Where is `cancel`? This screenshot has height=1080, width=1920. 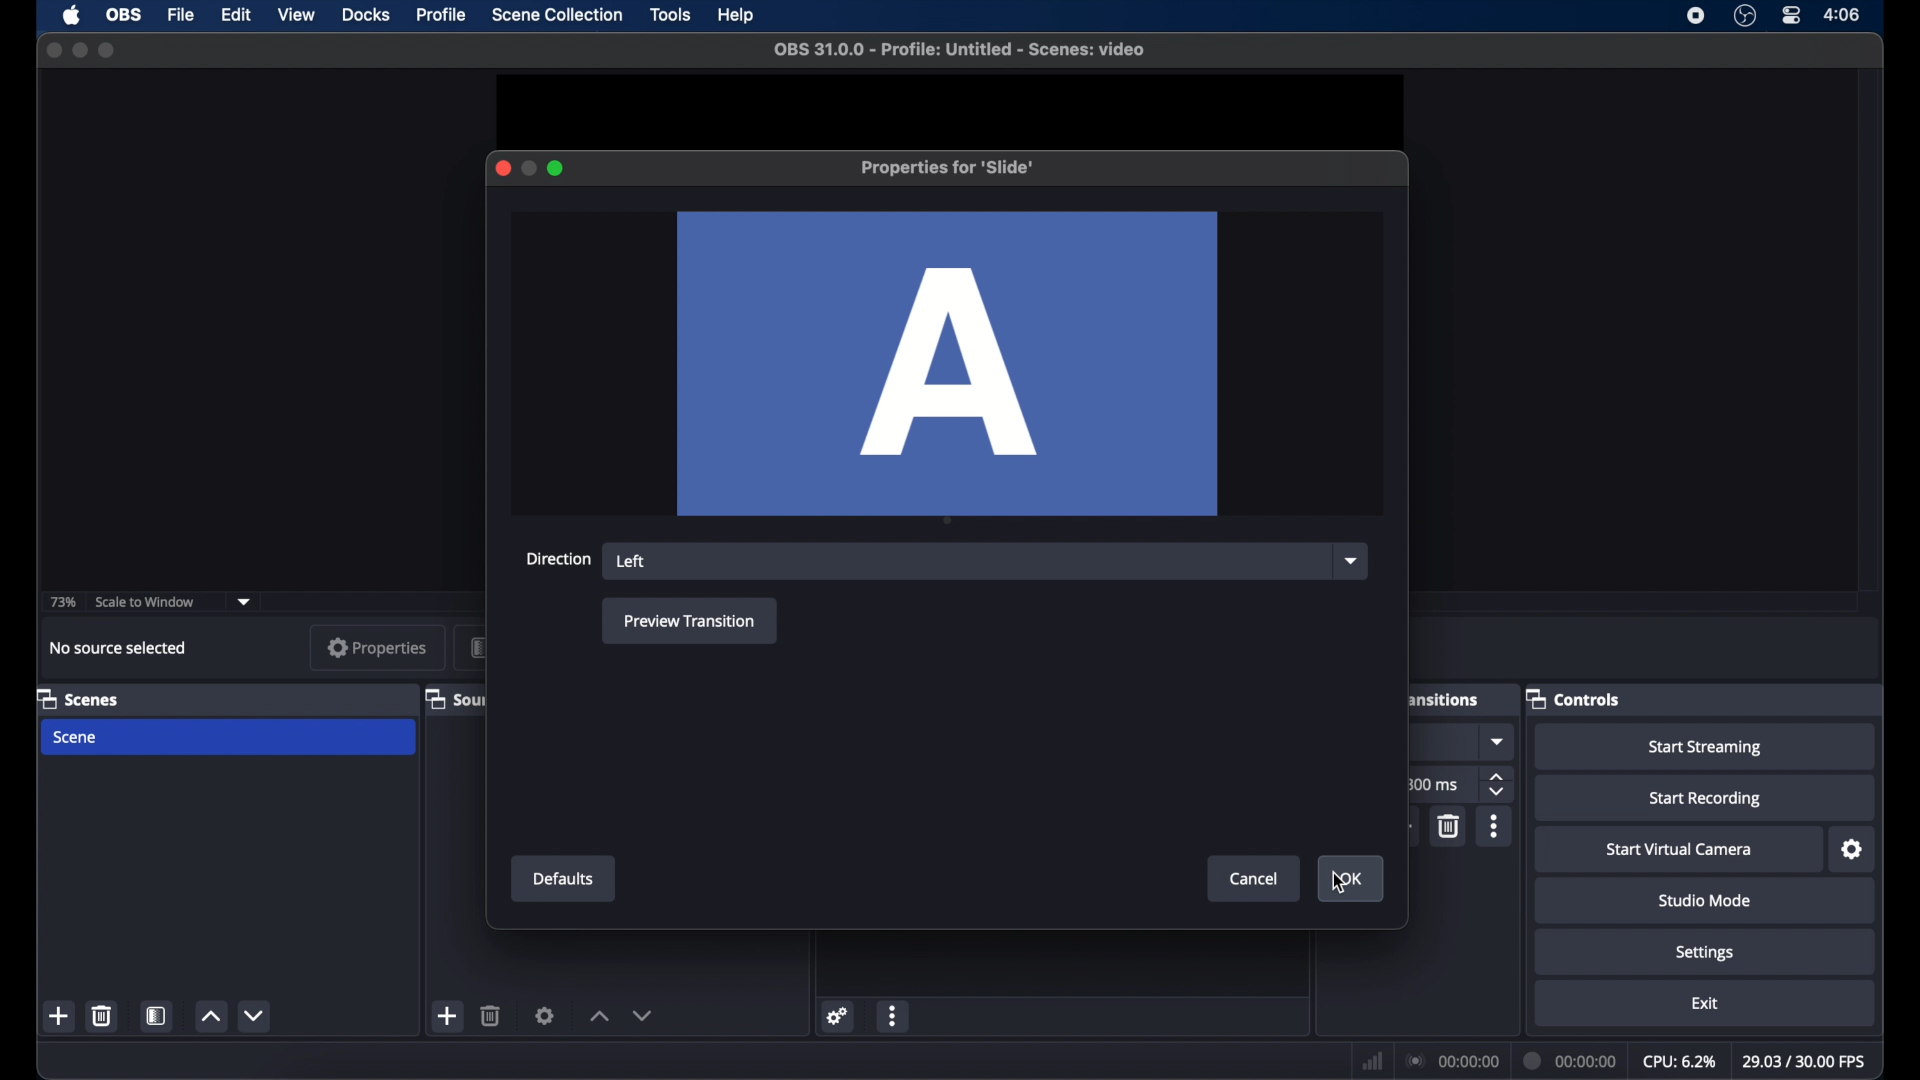
cancel is located at coordinates (1256, 879).